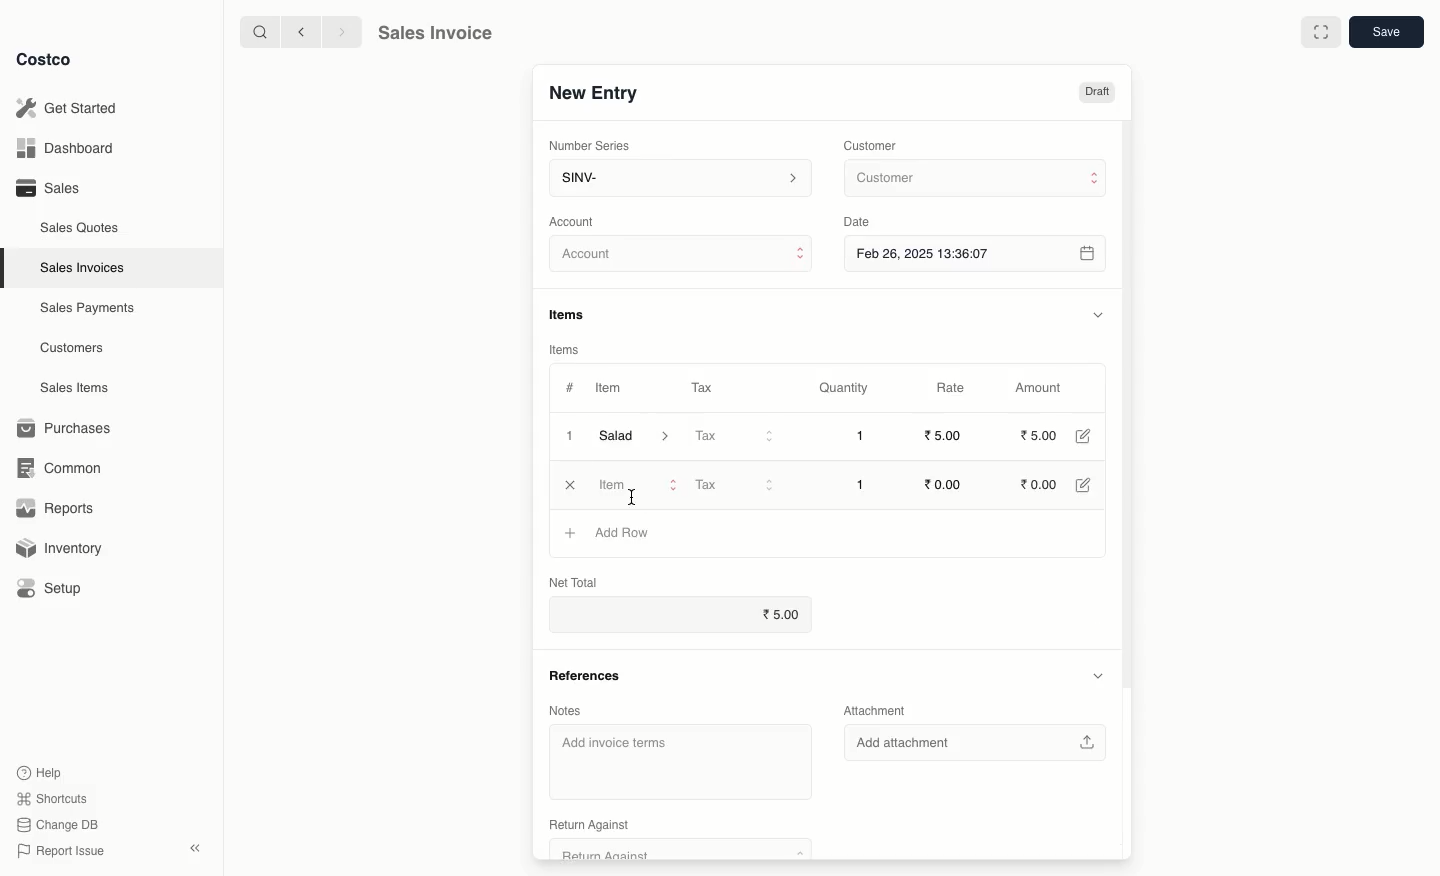  What do you see at coordinates (576, 221) in the screenshot?
I see `‘Account` at bounding box center [576, 221].